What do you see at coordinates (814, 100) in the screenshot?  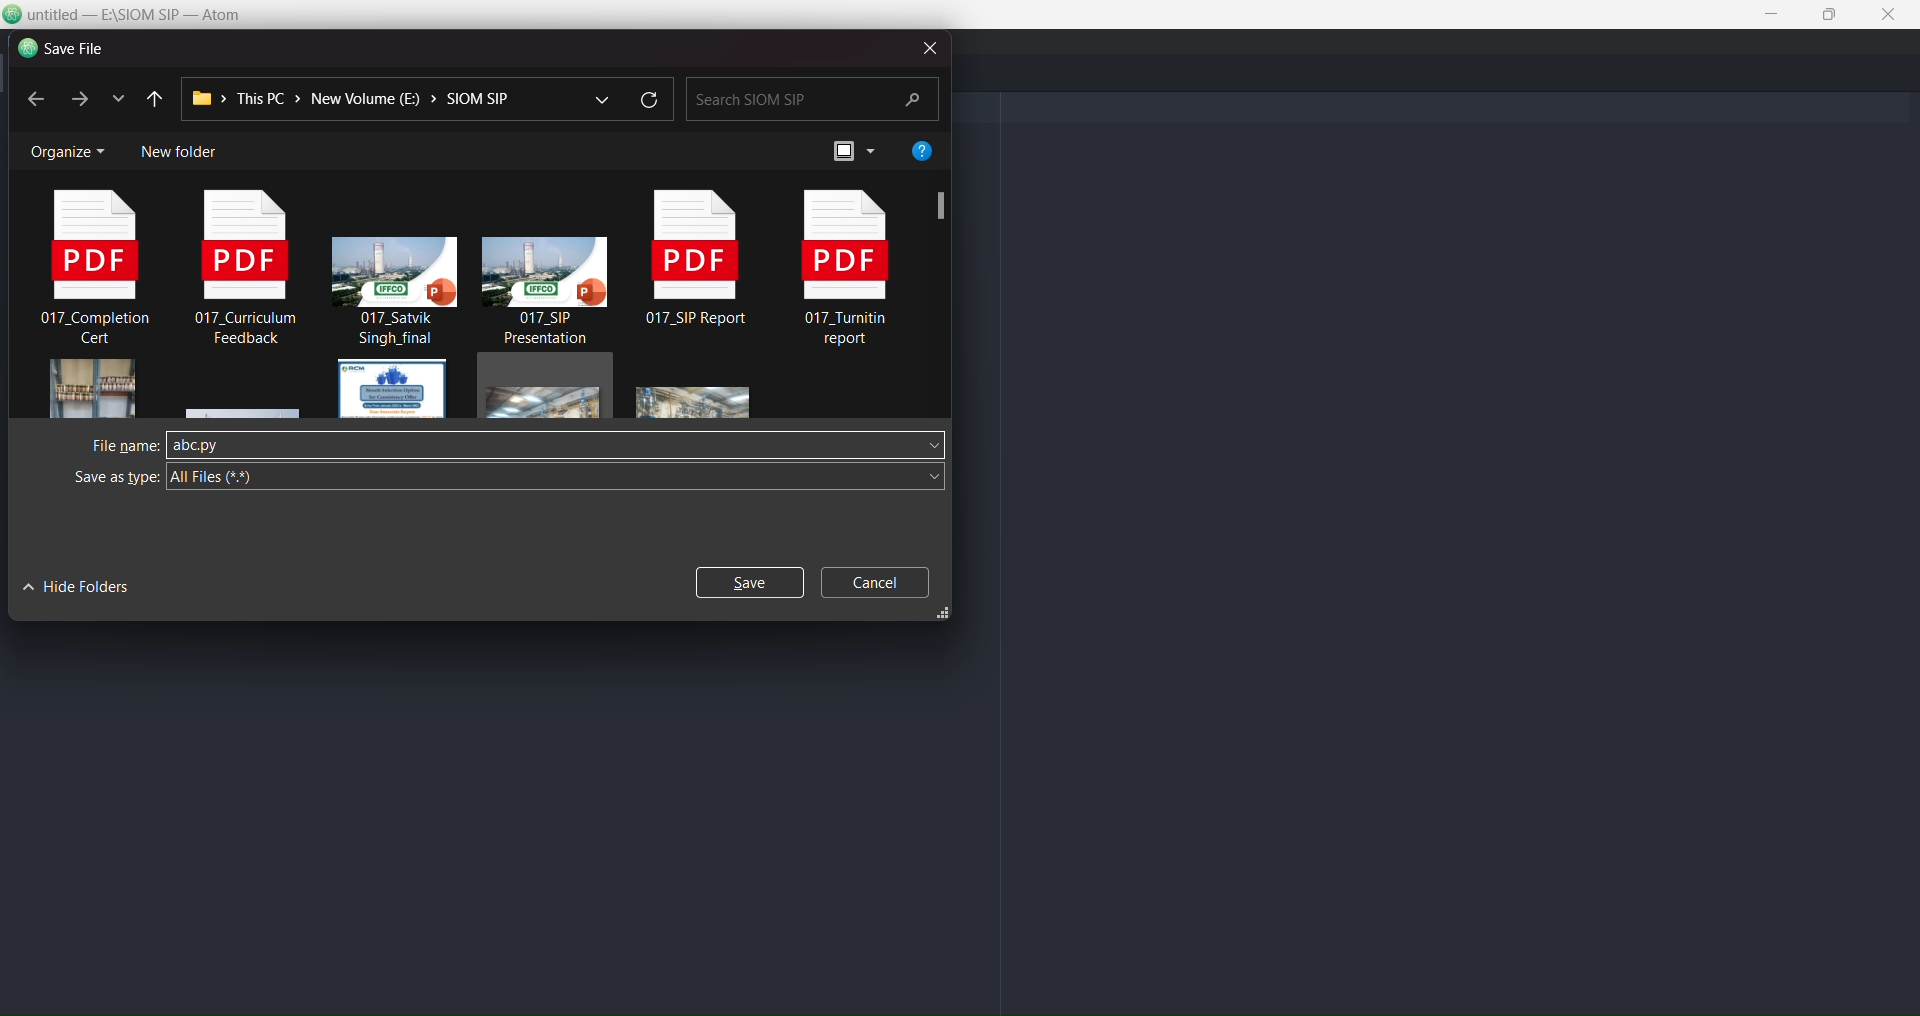 I see `search` at bounding box center [814, 100].